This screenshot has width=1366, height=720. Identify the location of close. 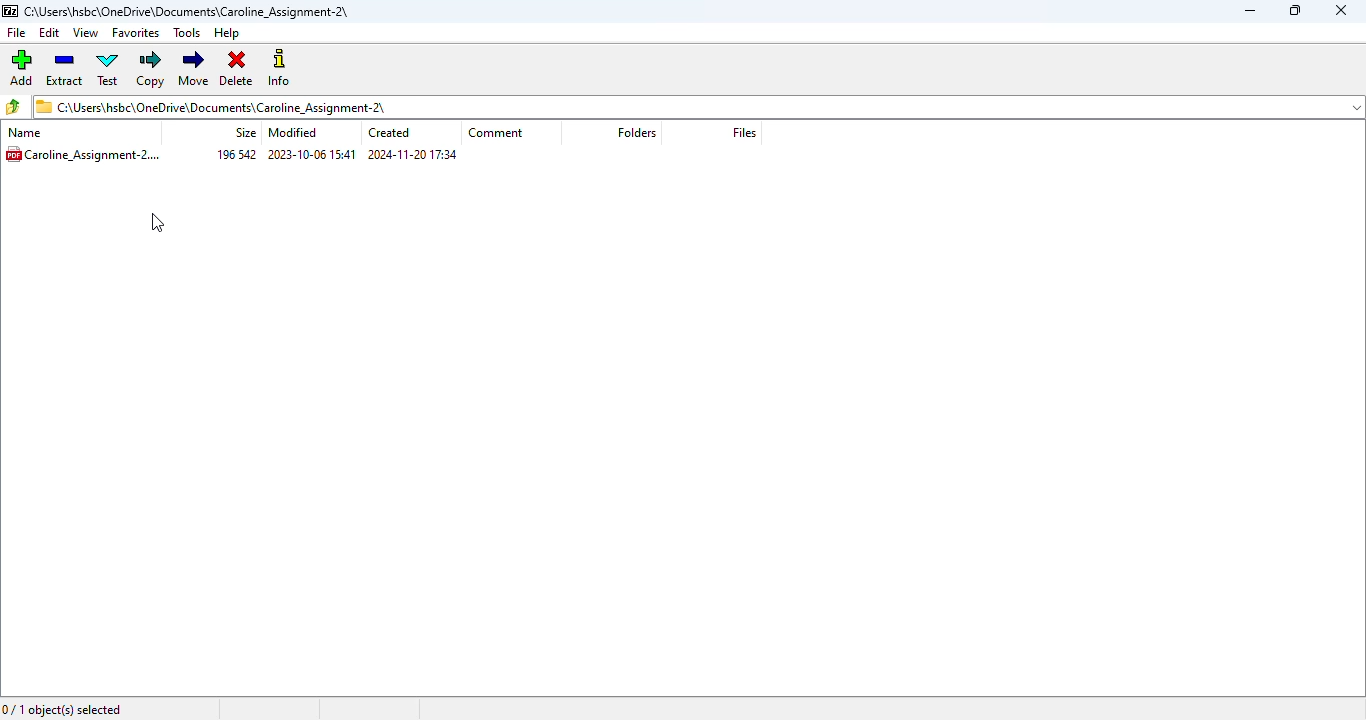
(1342, 10).